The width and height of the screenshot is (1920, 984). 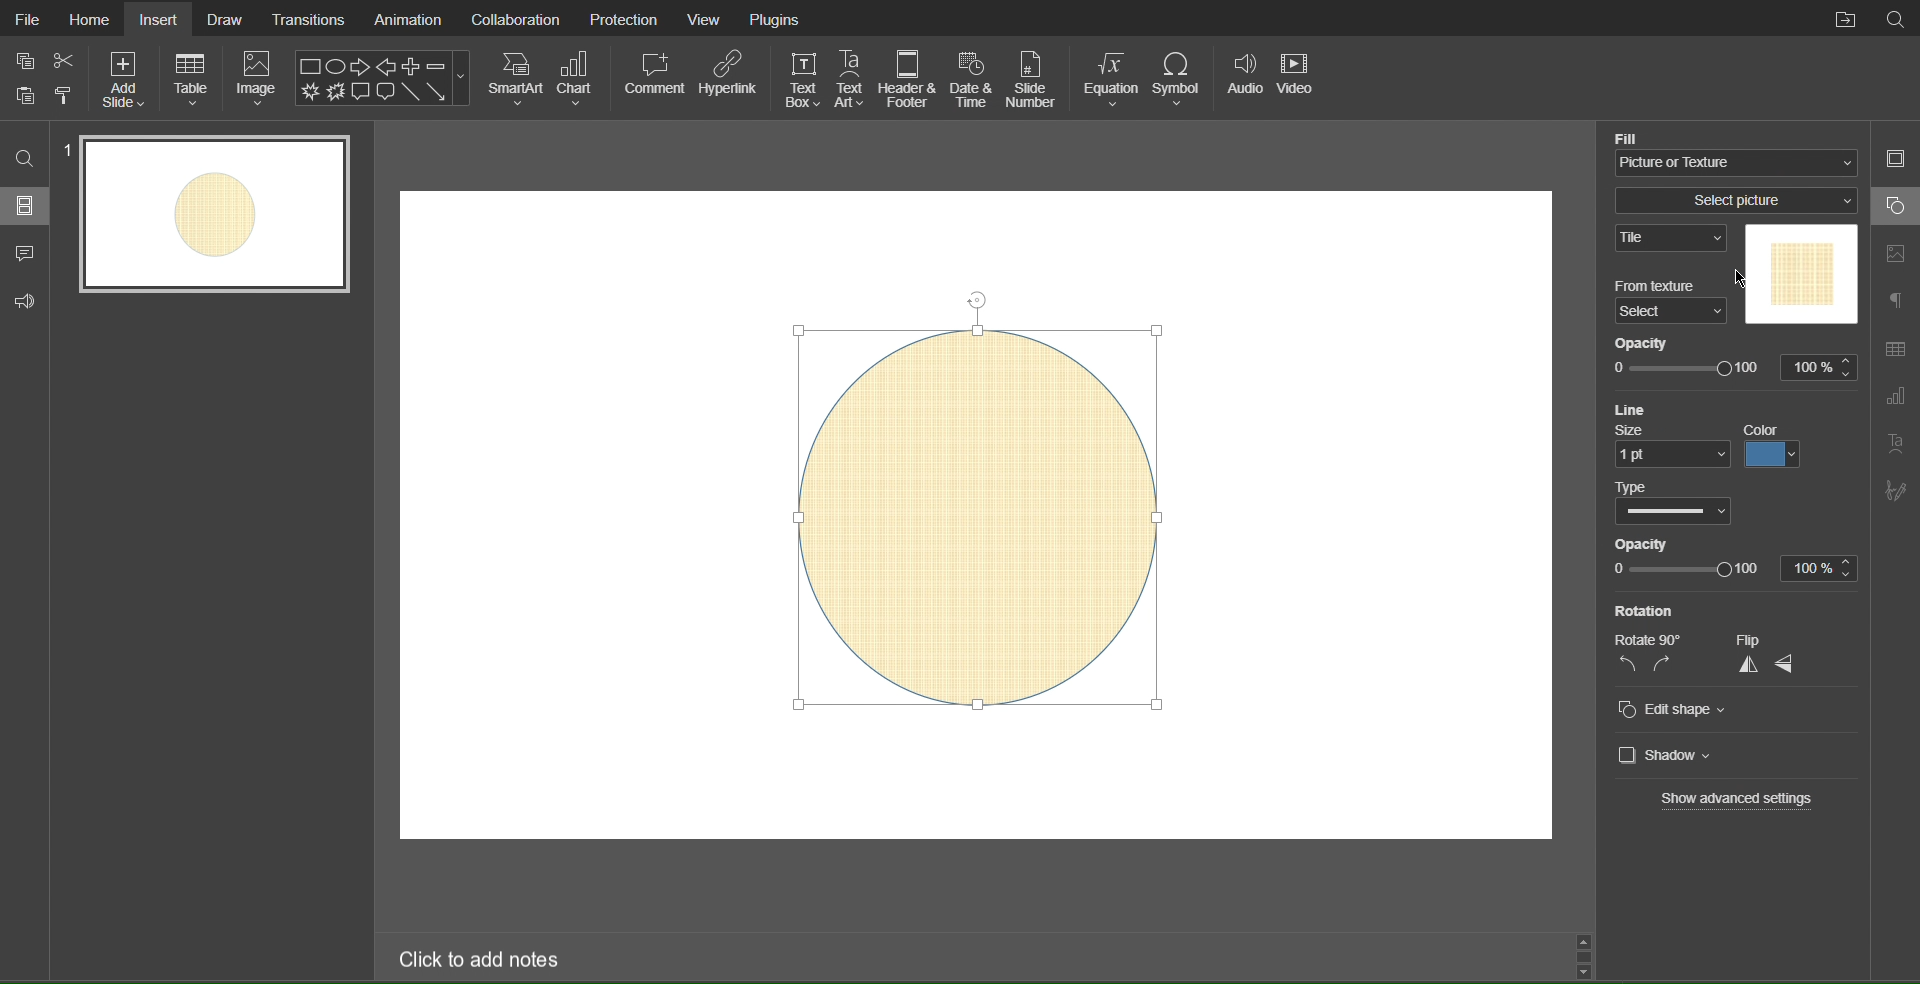 What do you see at coordinates (1638, 410) in the screenshot?
I see `line ` at bounding box center [1638, 410].